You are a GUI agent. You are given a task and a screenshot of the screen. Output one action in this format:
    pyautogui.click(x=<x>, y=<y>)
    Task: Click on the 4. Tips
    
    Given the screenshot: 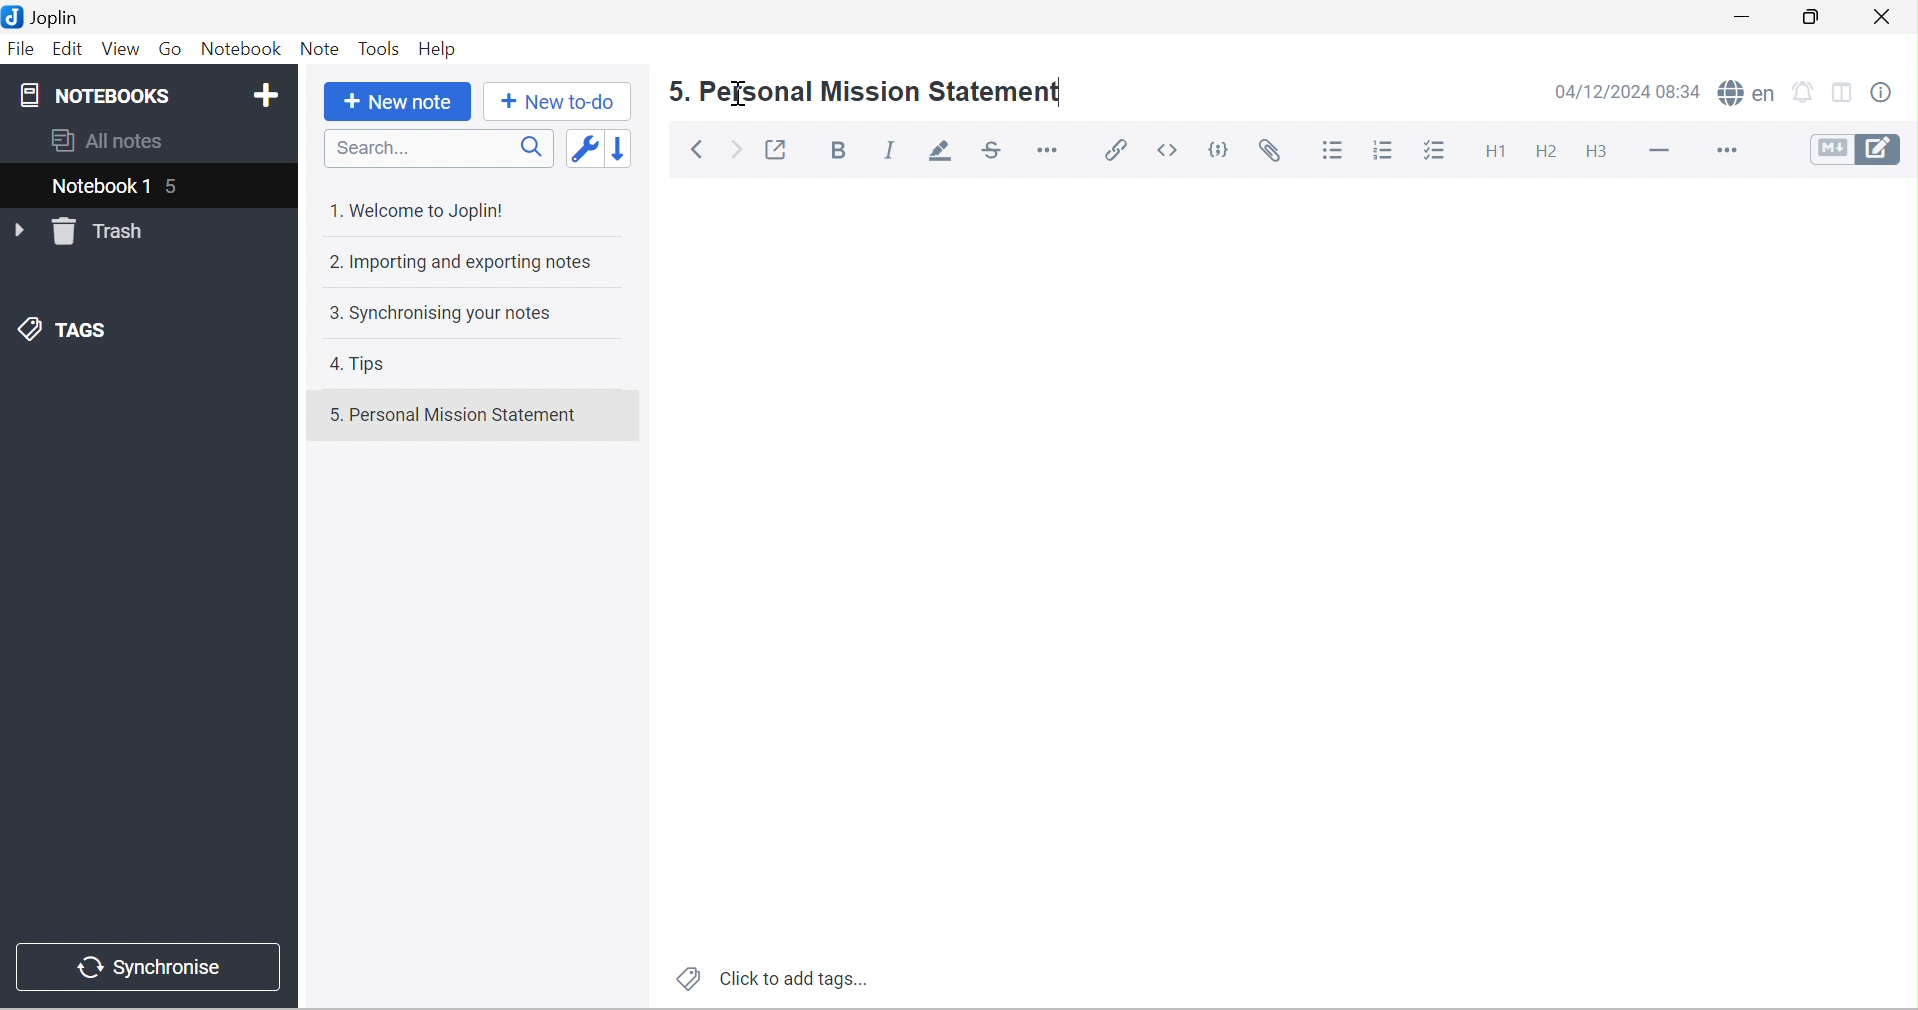 What is the action you would take?
    pyautogui.click(x=357, y=364)
    